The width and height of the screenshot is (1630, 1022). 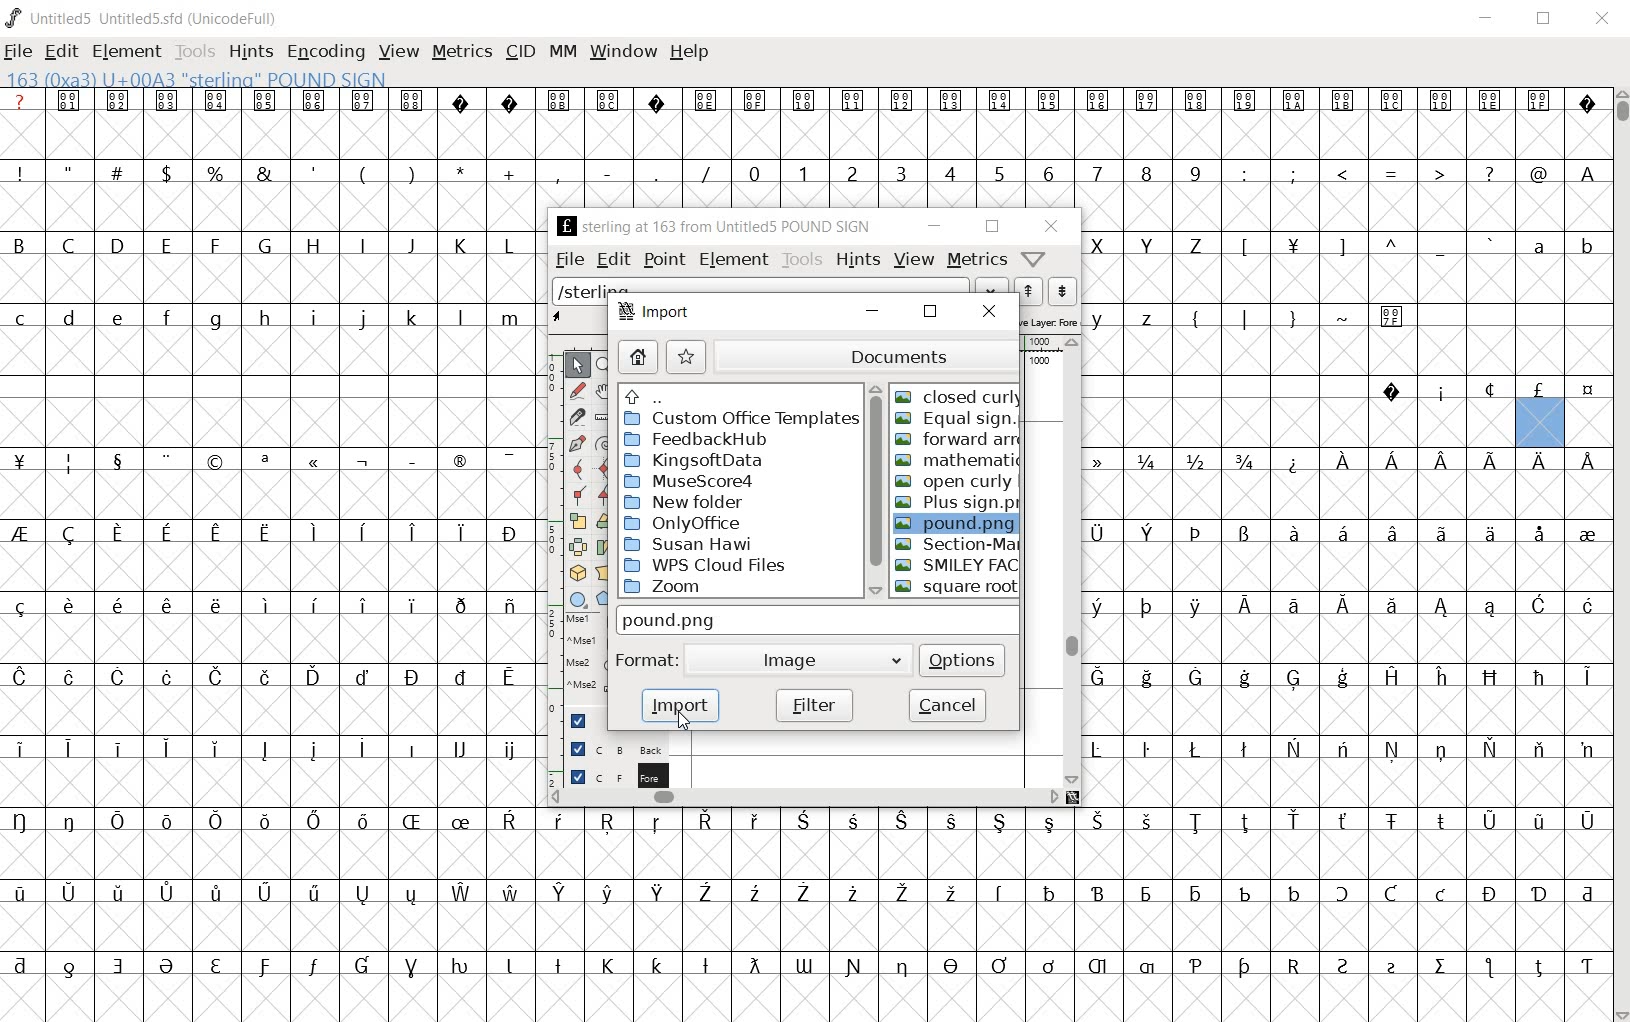 I want to click on Symbol, so click(x=1394, y=315).